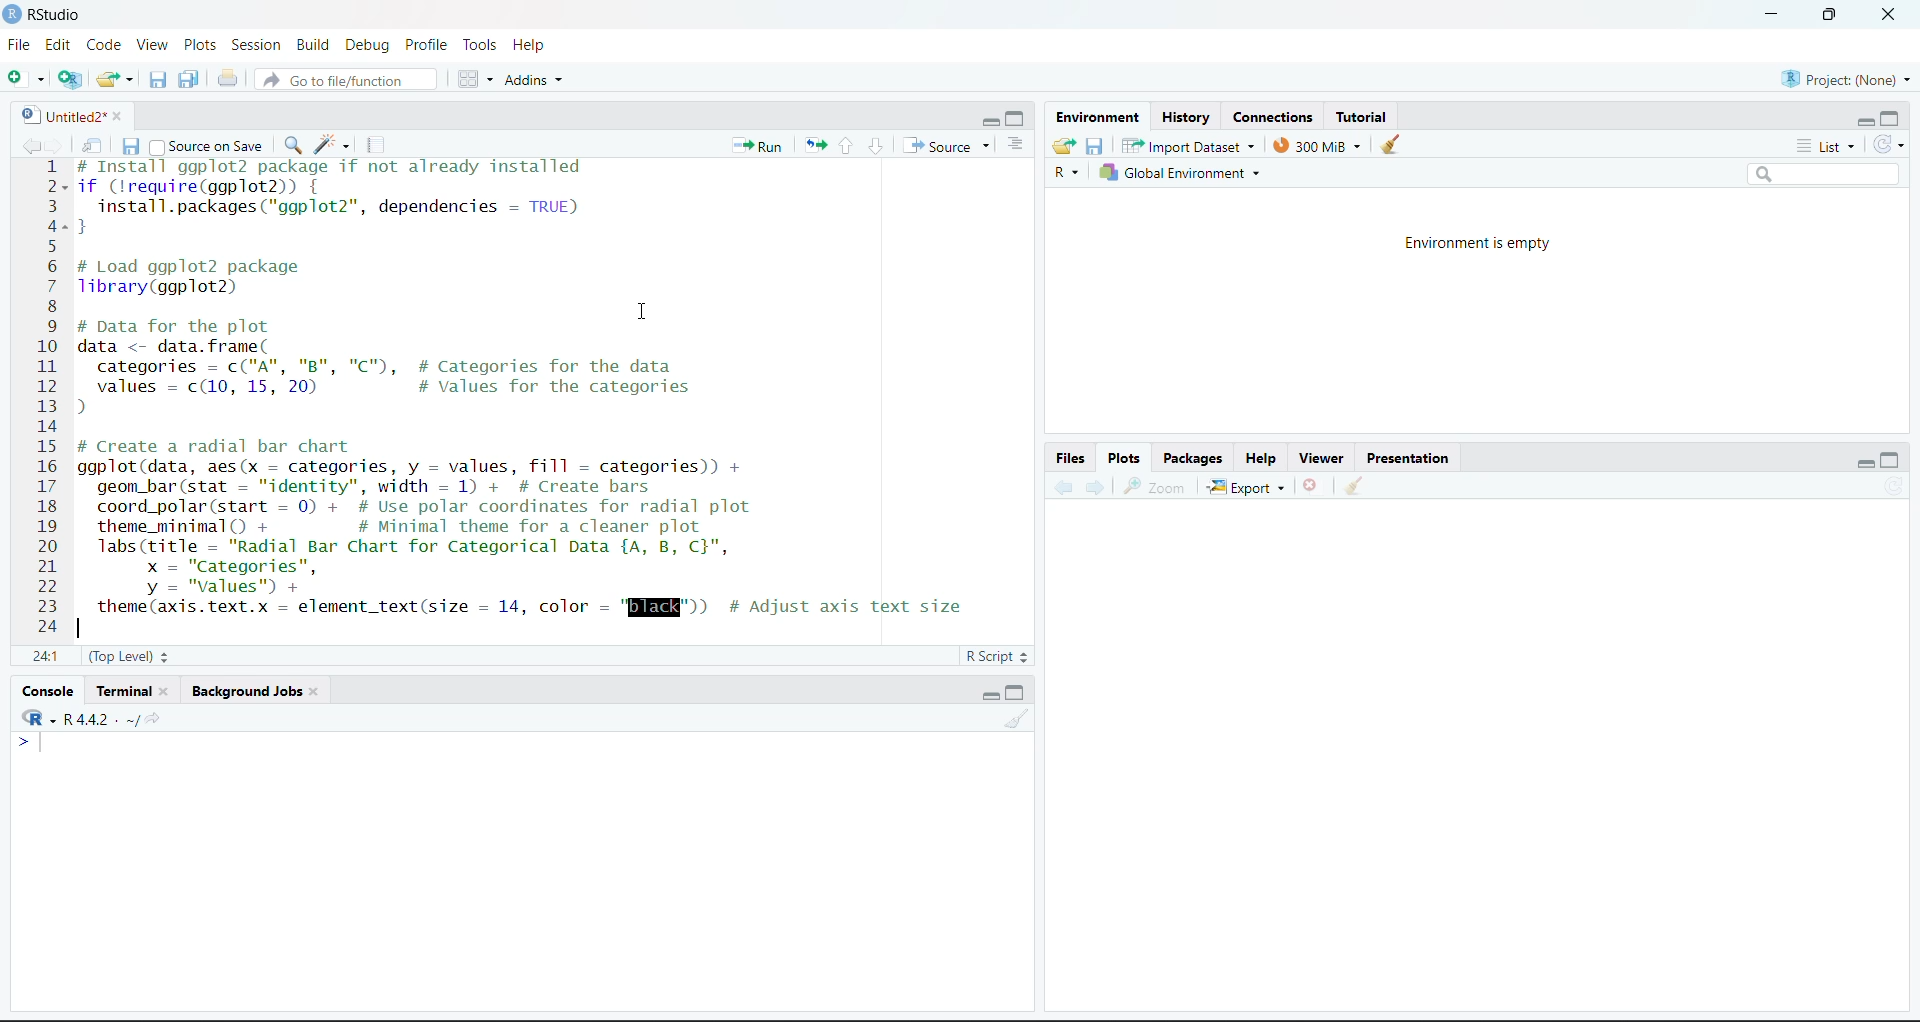  I want to click on Profile, so click(427, 47).